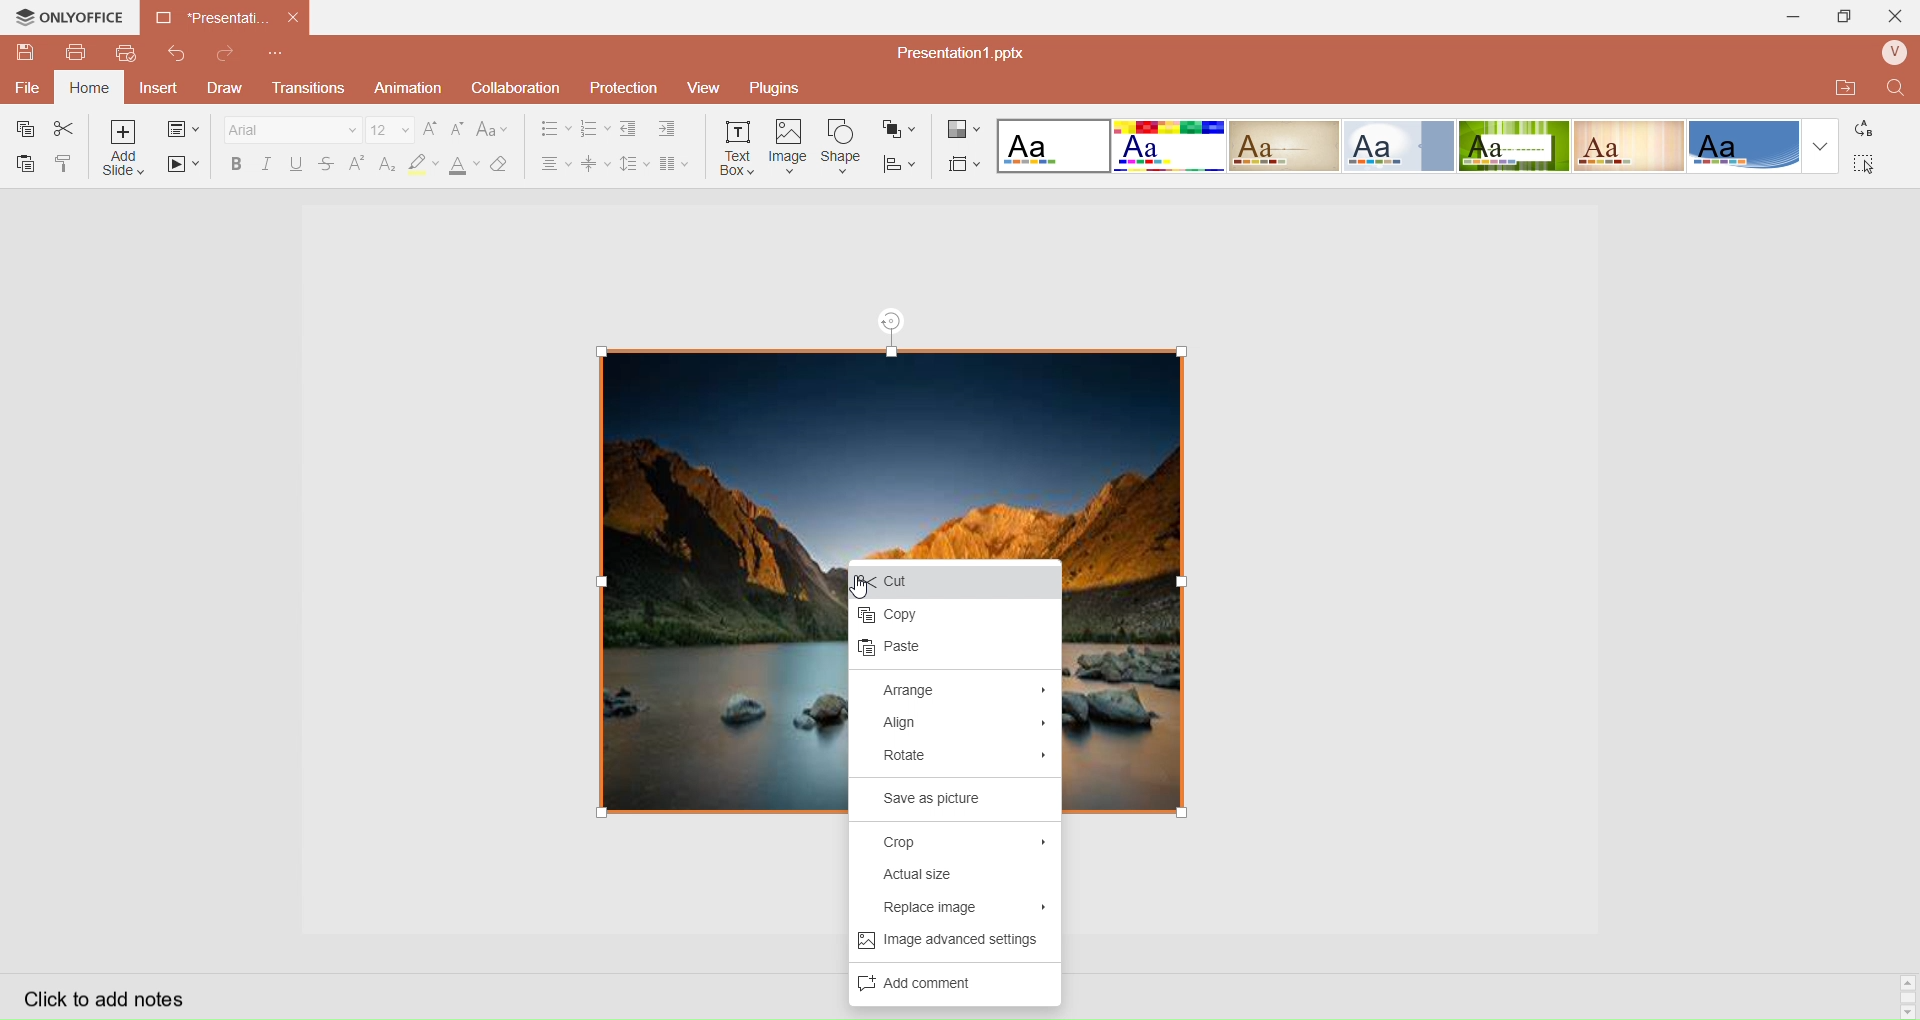 The width and height of the screenshot is (1920, 1020). I want to click on Animation, so click(410, 89).